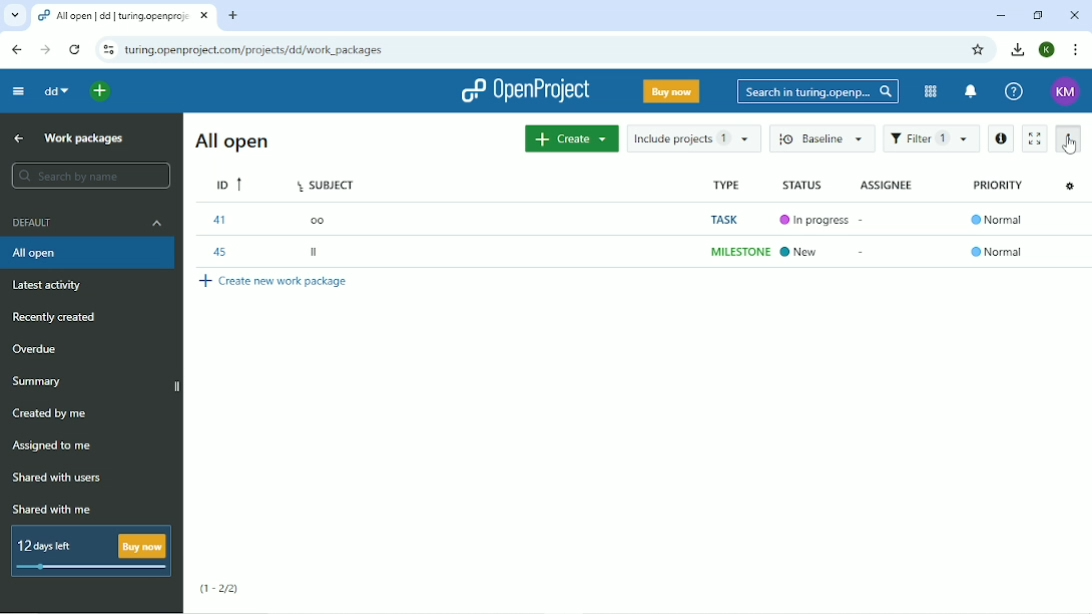  I want to click on Collapse project menu, so click(18, 91).